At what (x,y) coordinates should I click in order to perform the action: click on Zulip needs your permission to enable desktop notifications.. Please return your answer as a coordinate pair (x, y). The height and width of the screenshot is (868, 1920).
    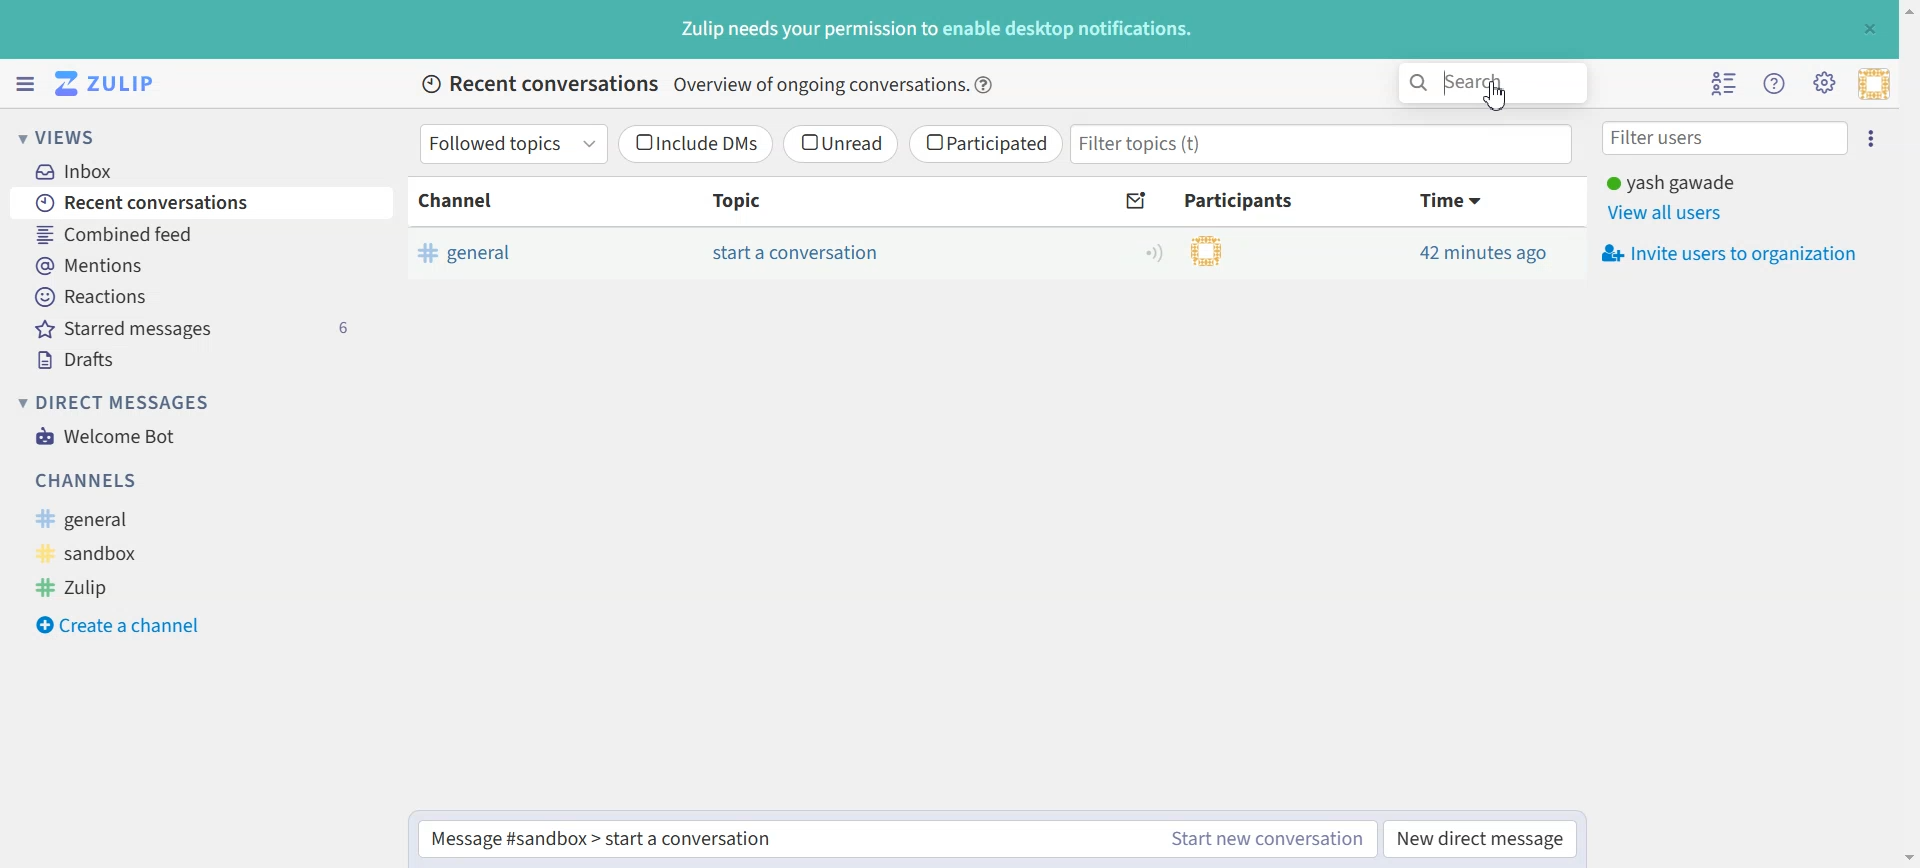
    Looking at the image, I should click on (935, 31).